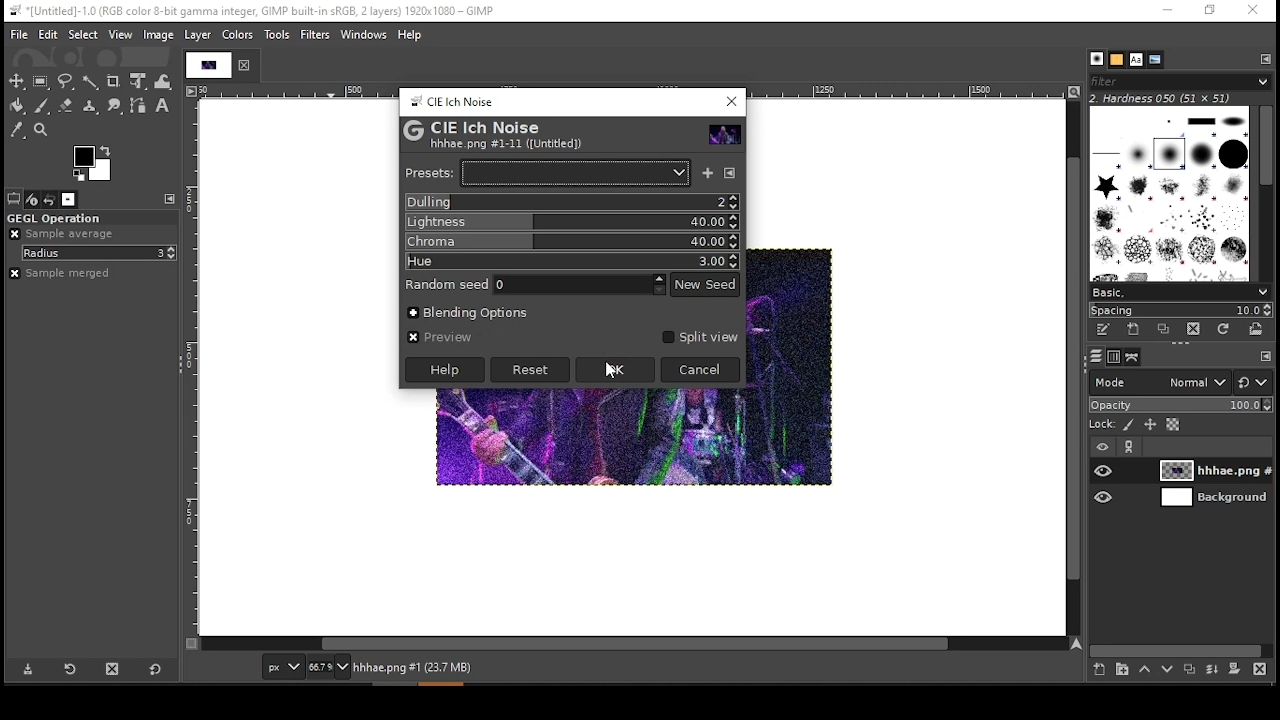  What do you see at coordinates (68, 668) in the screenshot?
I see `restore tool preset` at bounding box center [68, 668].